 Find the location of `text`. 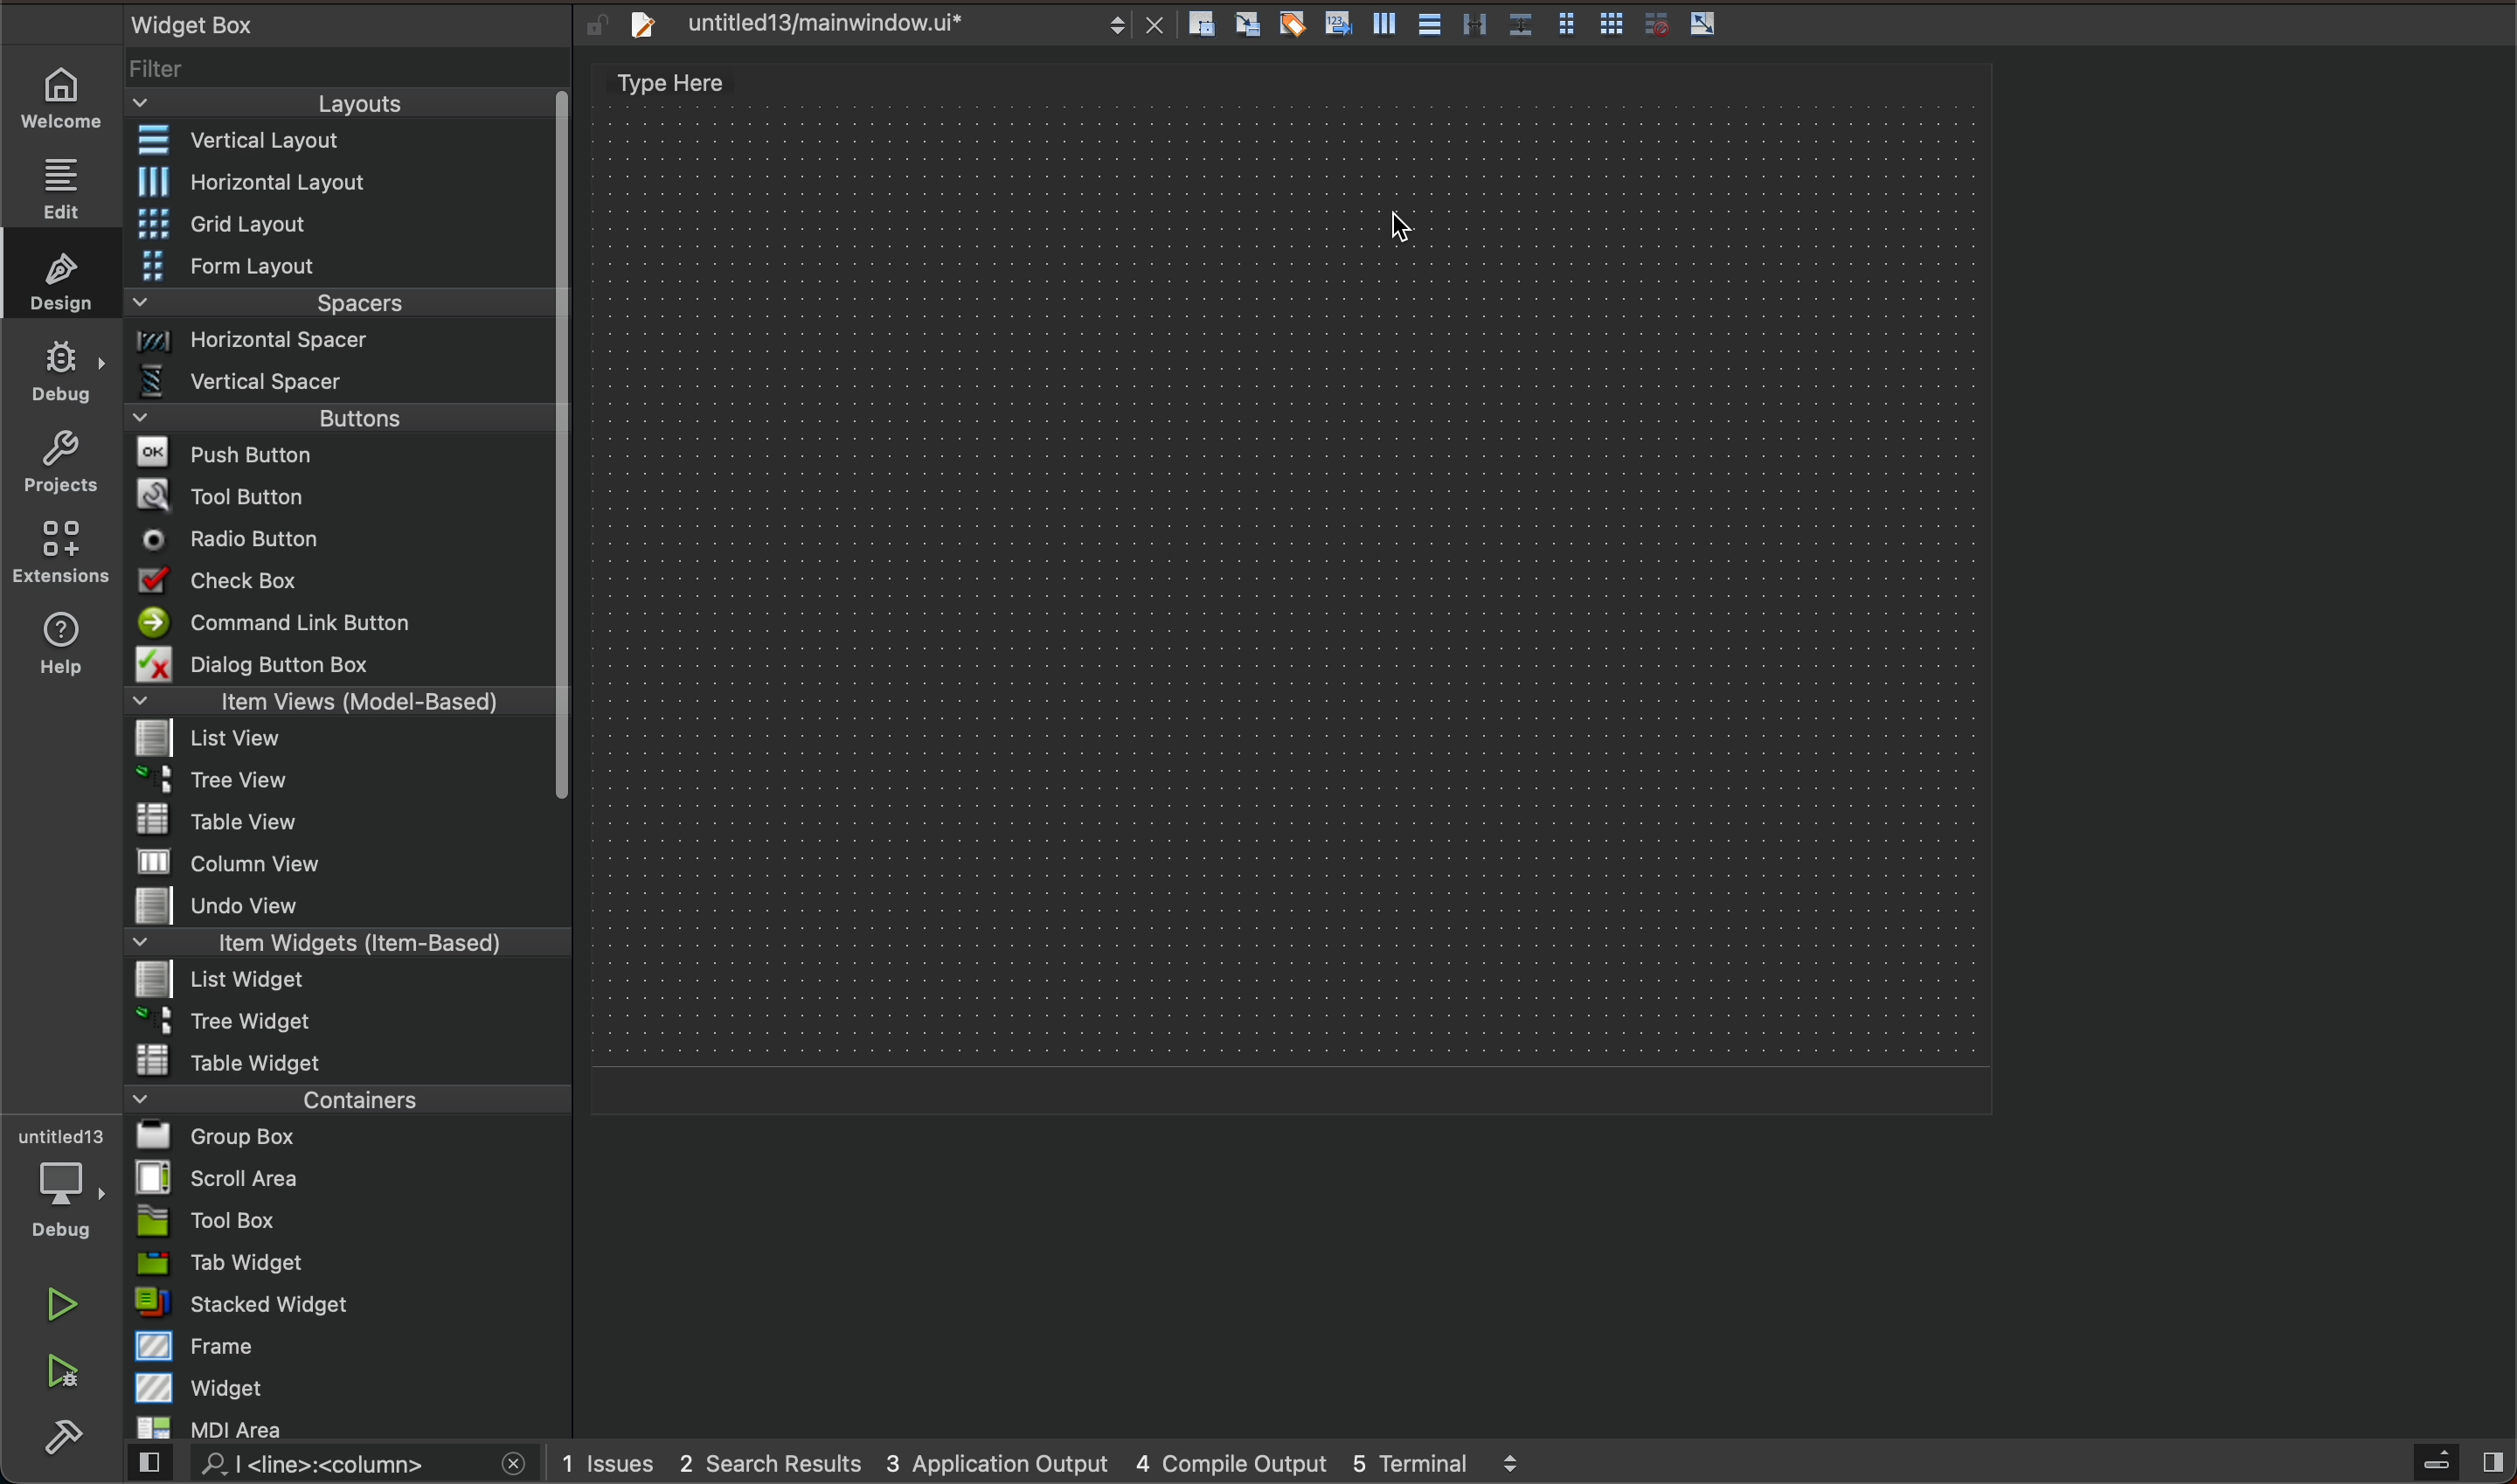

text is located at coordinates (706, 84).